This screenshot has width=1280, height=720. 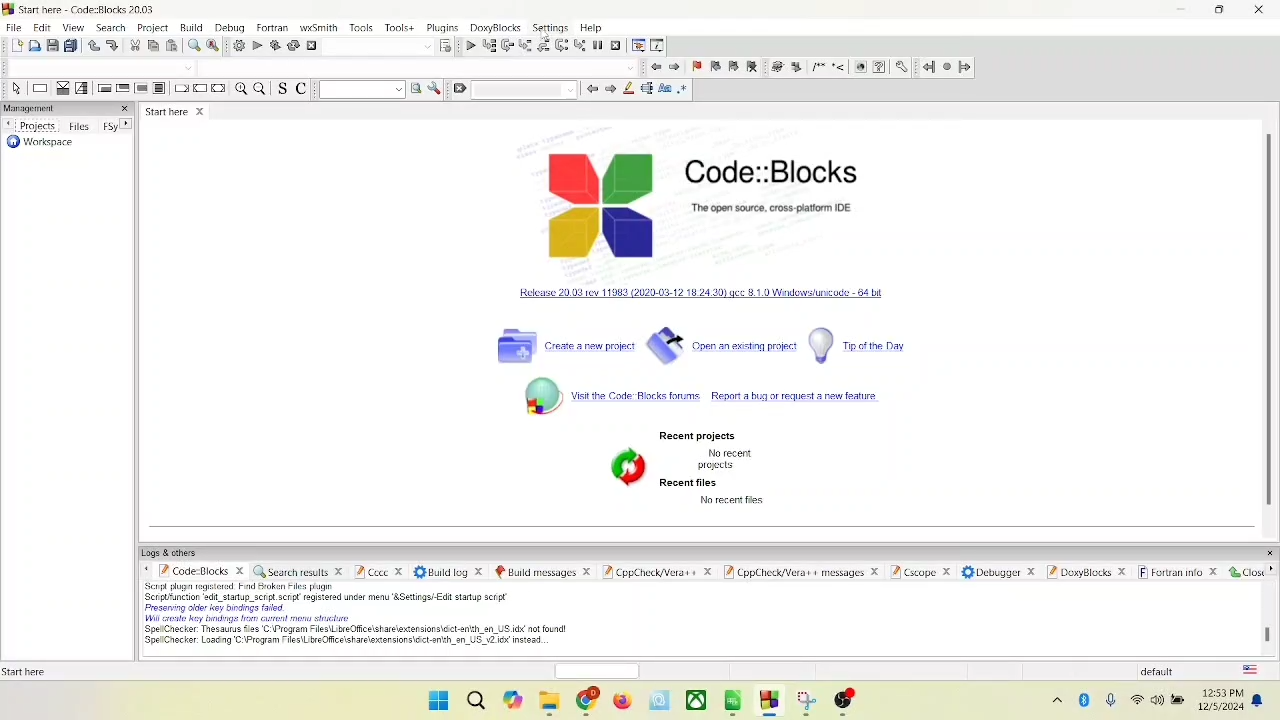 What do you see at coordinates (598, 204) in the screenshot?
I see `logo` at bounding box center [598, 204].